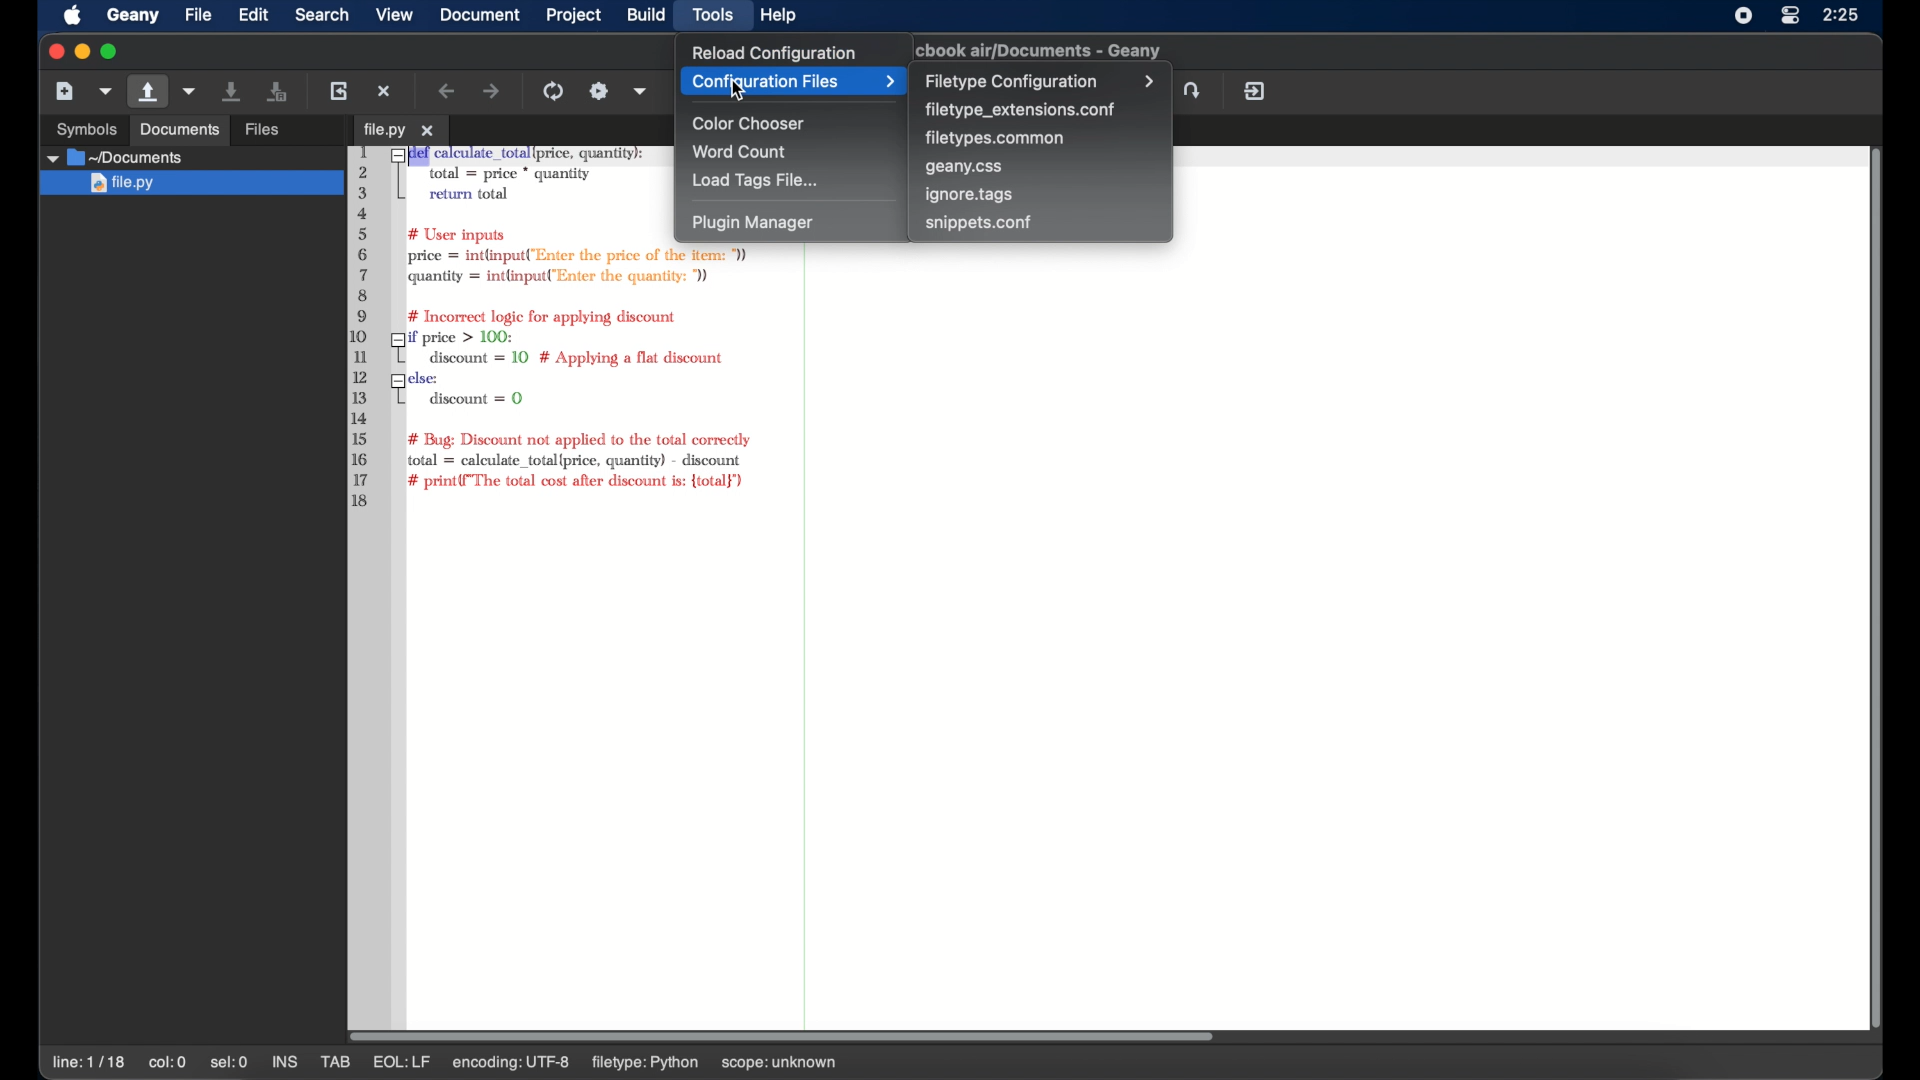 The width and height of the screenshot is (1920, 1080). Describe the element at coordinates (571, 1062) in the screenshot. I see `encoding: utf-8` at that location.